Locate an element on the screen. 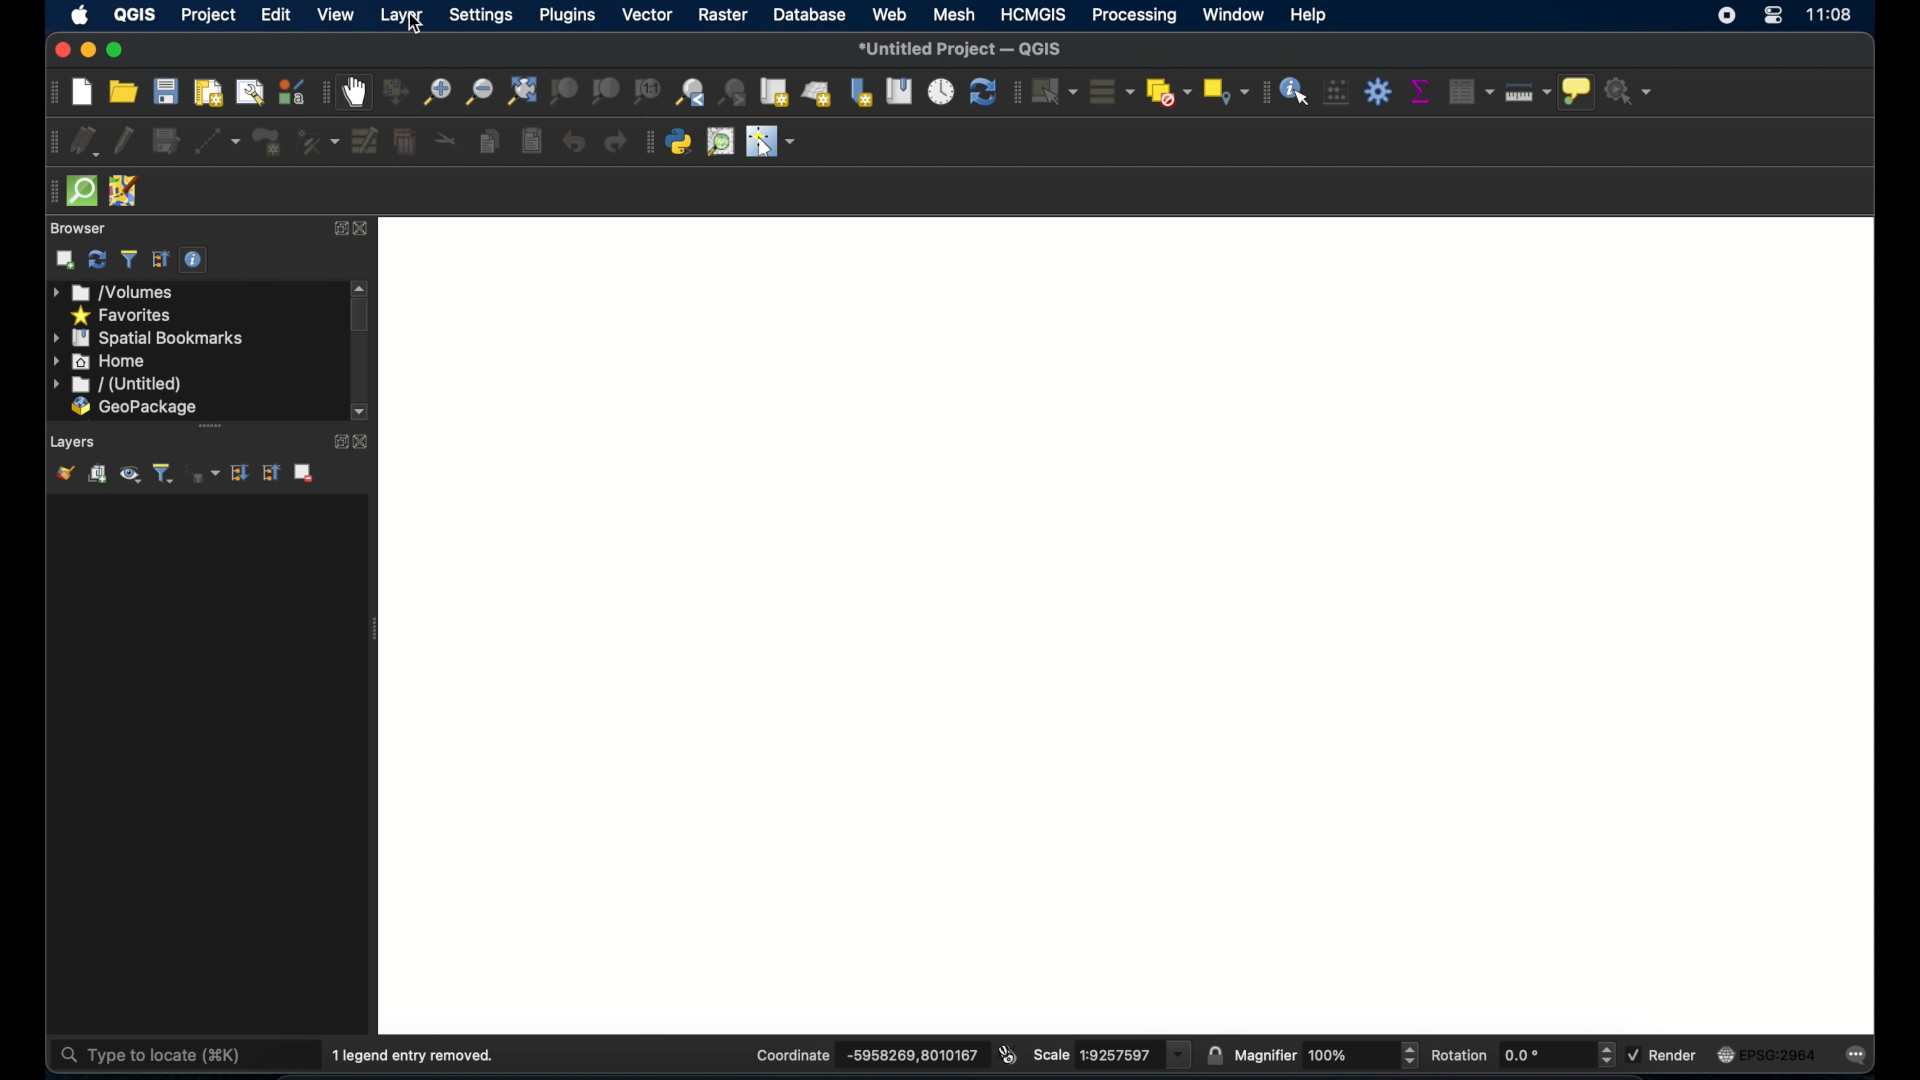 The width and height of the screenshot is (1920, 1080). style manager is located at coordinates (290, 91).